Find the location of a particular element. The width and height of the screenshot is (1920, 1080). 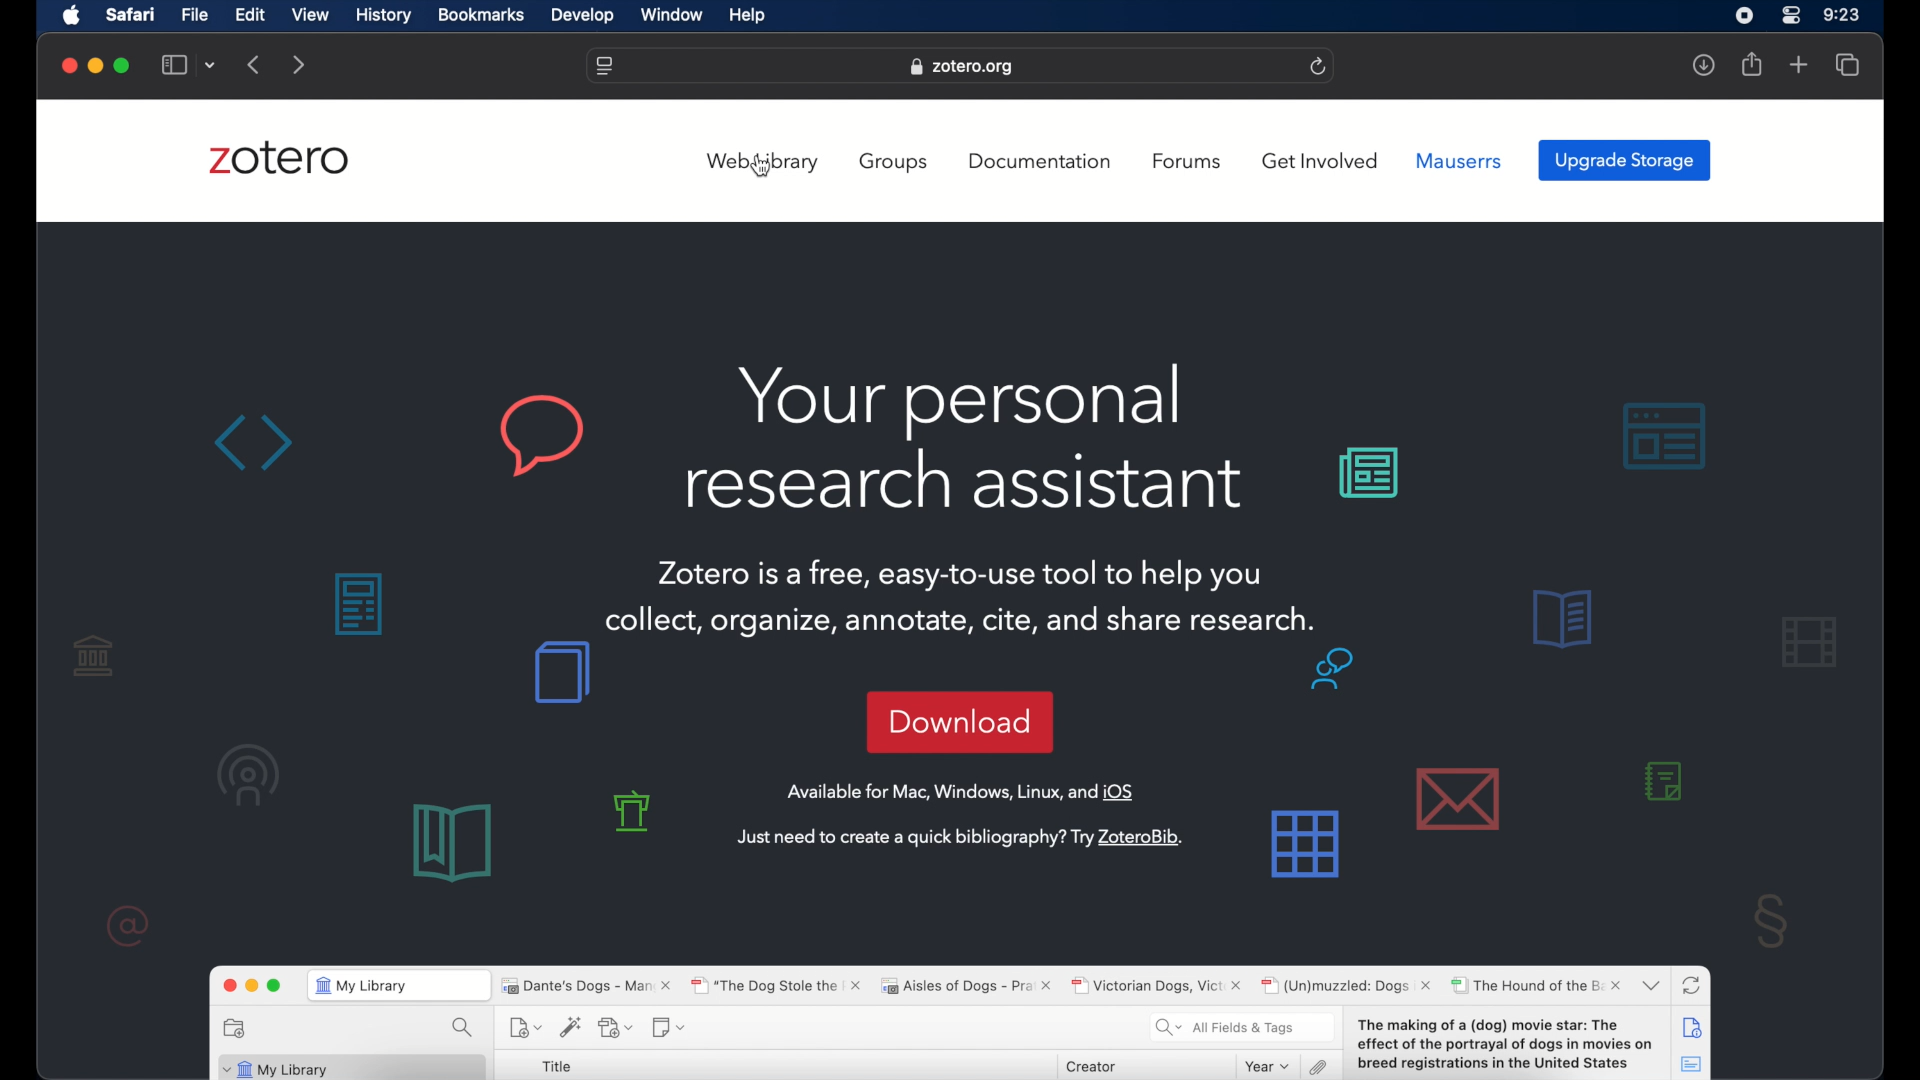

view is located at coordinates (311, 14).